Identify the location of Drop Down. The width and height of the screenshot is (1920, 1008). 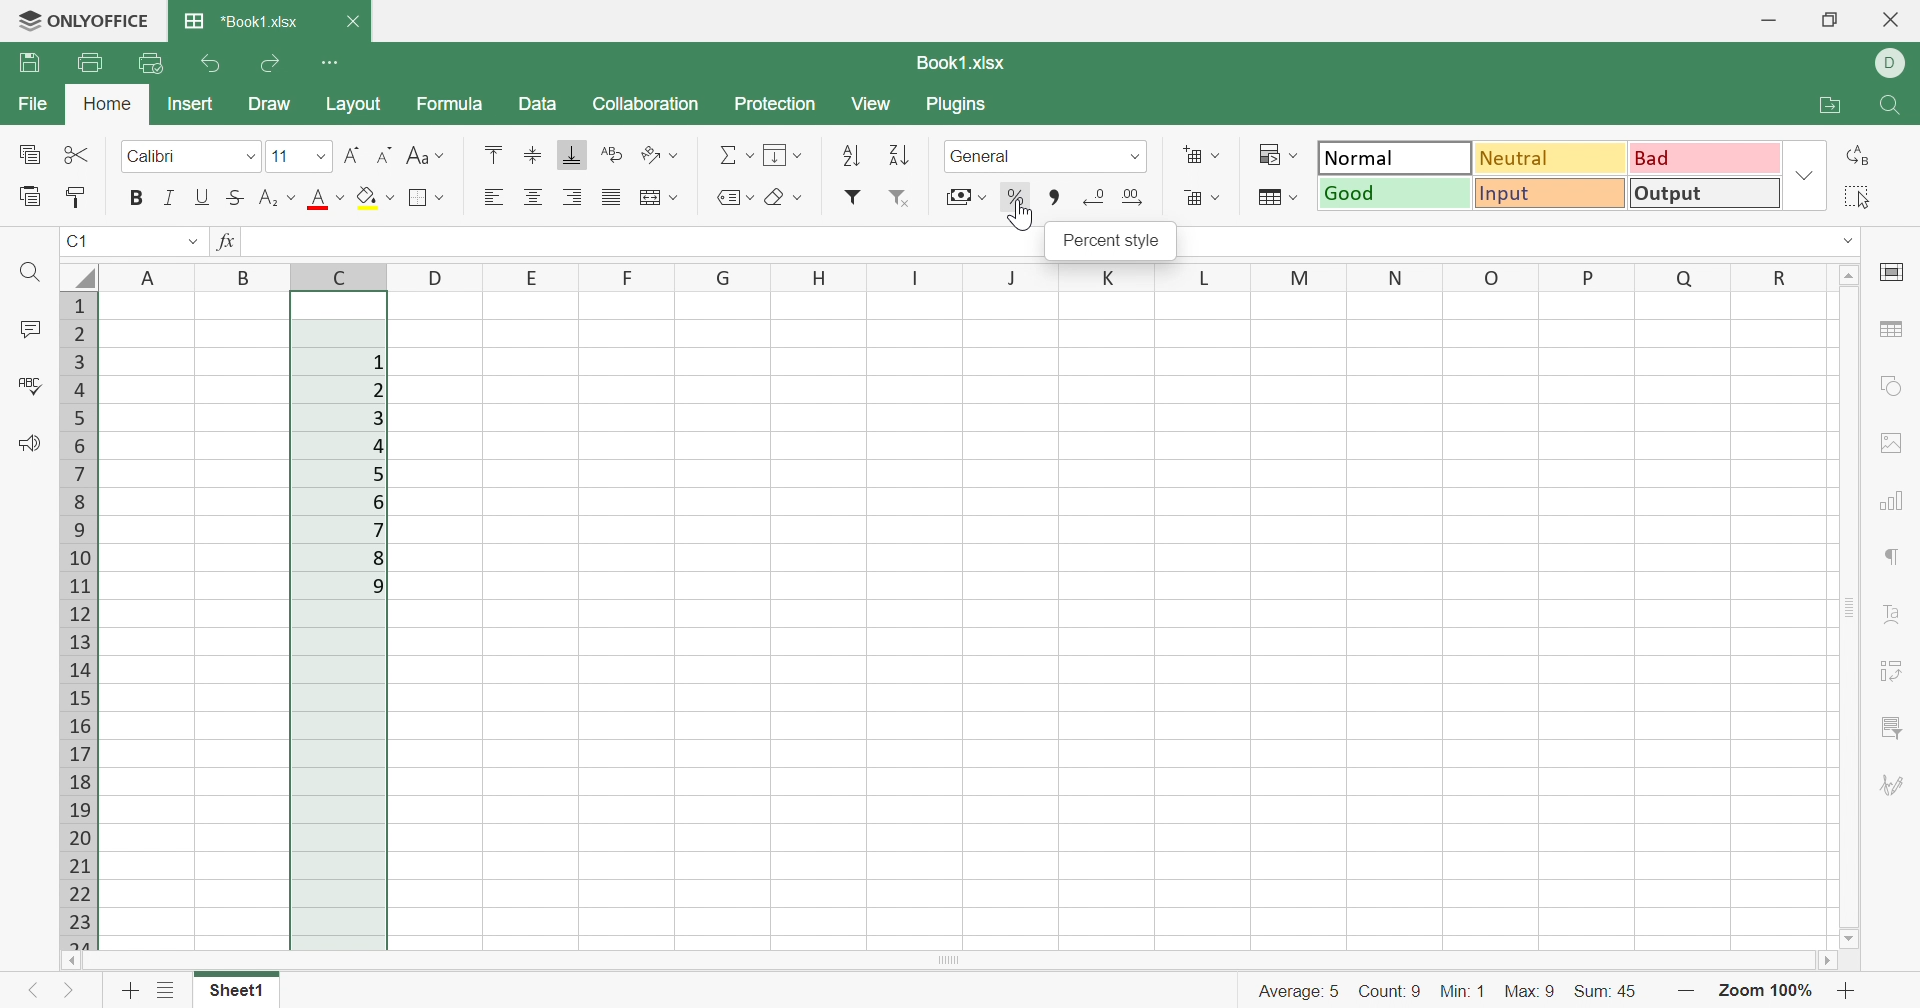
(323, 160).